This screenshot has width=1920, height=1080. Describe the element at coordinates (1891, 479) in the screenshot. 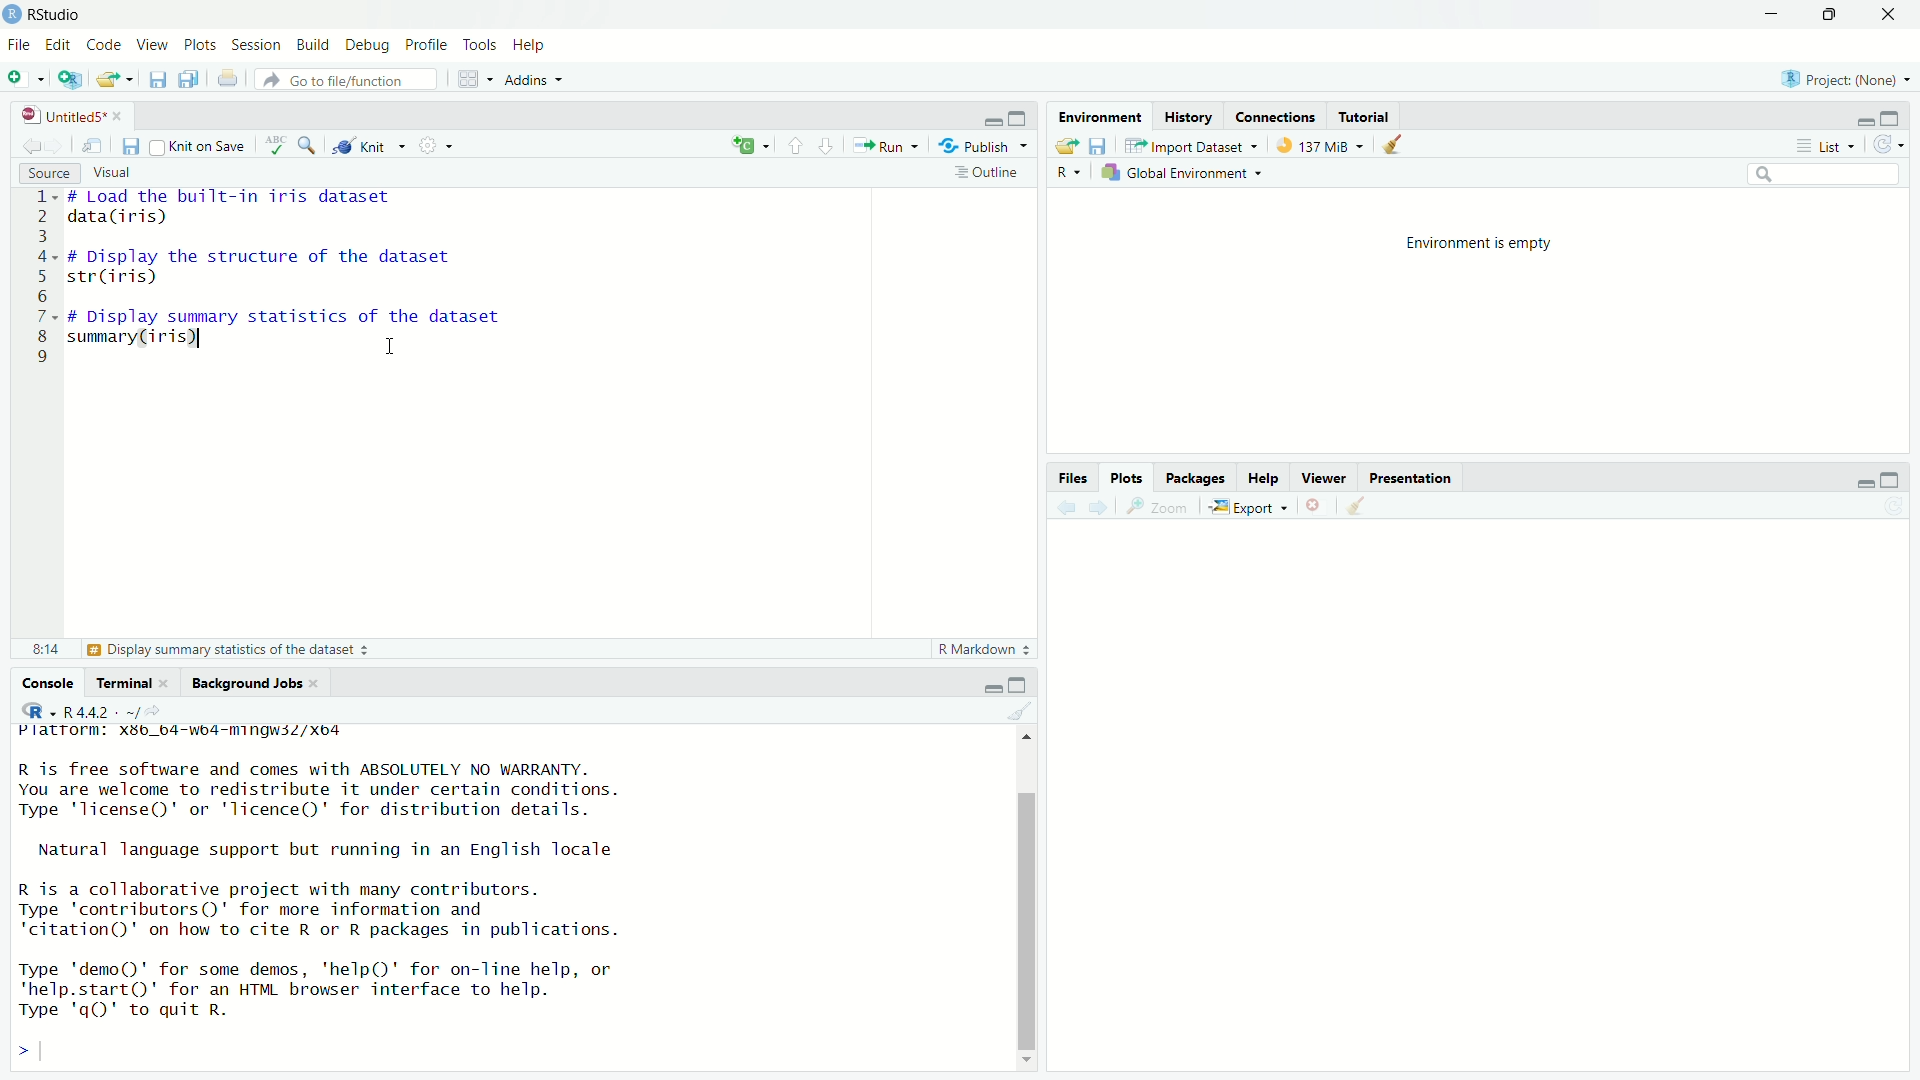

I see `Full Height` at that location.